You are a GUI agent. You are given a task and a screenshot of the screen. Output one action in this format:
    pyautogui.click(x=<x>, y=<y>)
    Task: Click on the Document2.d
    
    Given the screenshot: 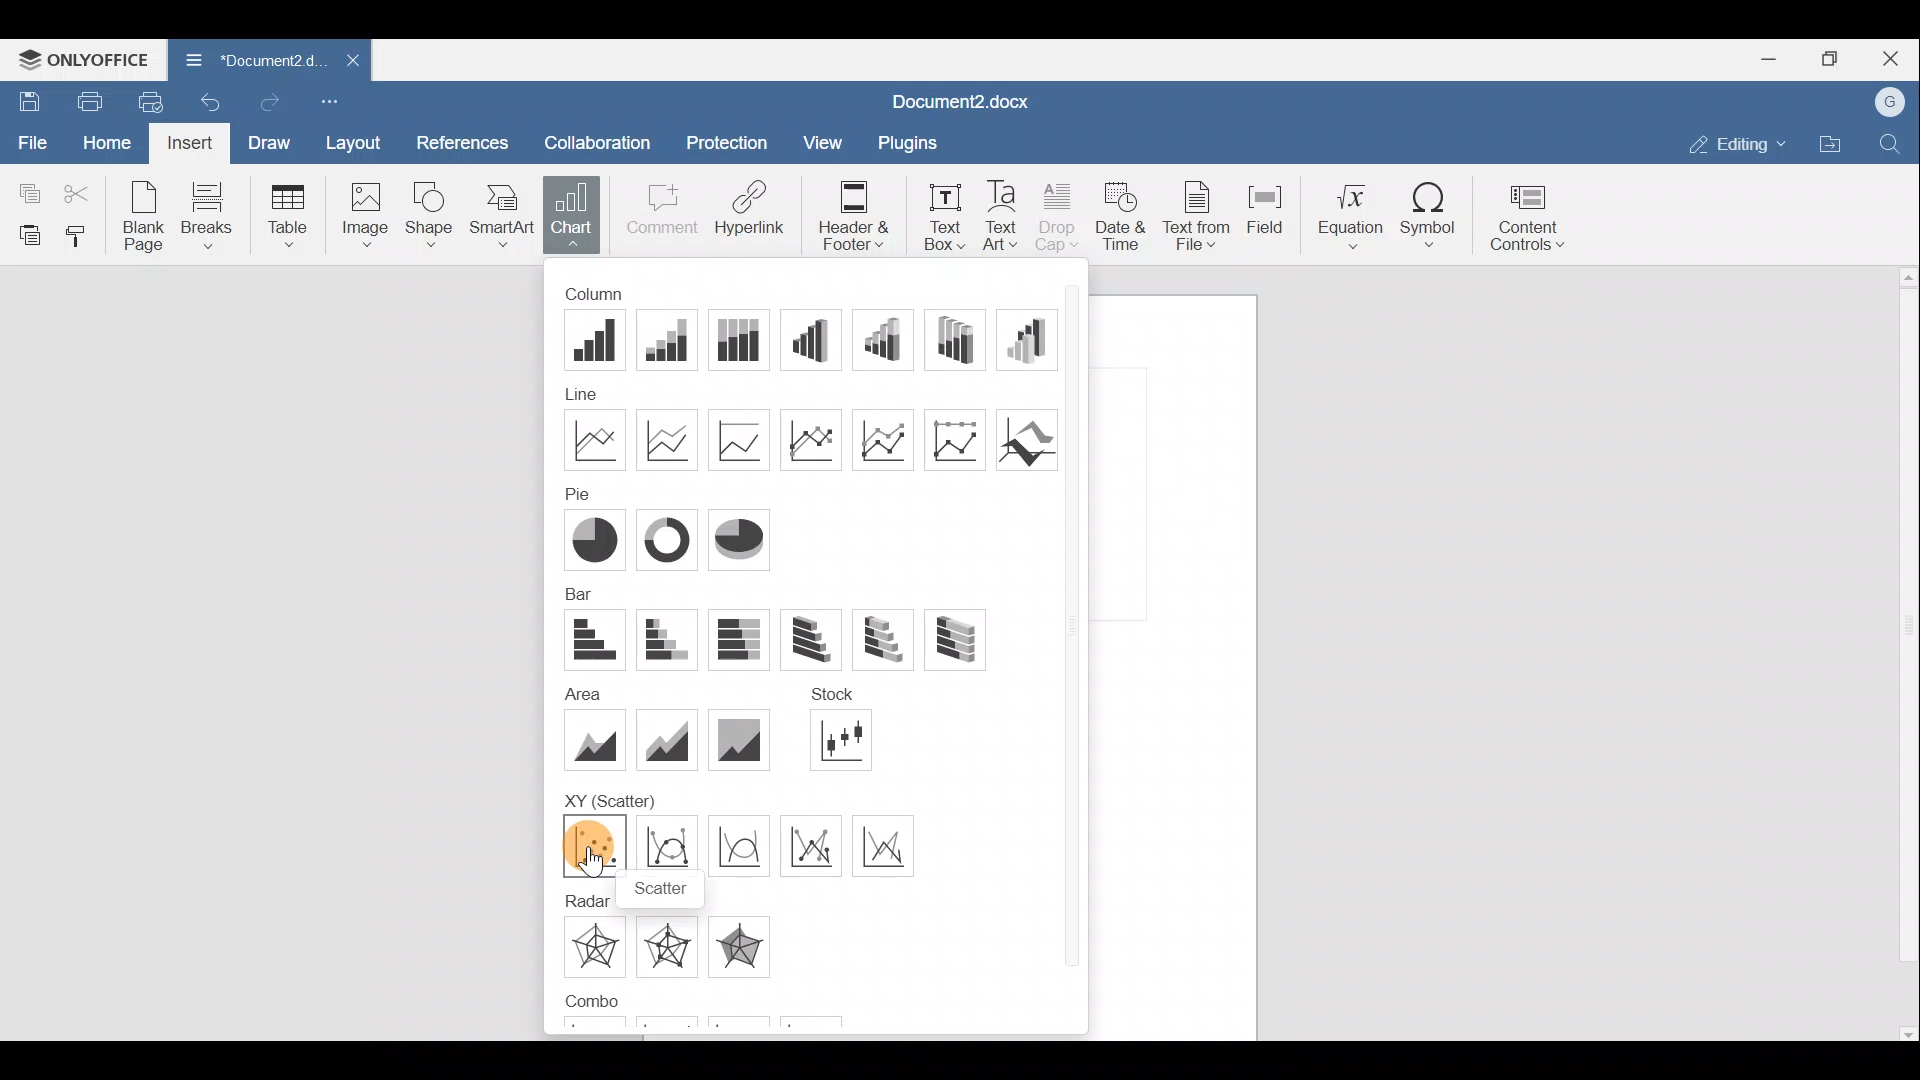 What is the action you would take?
    pyautogui.click(x=248, y=58)
    